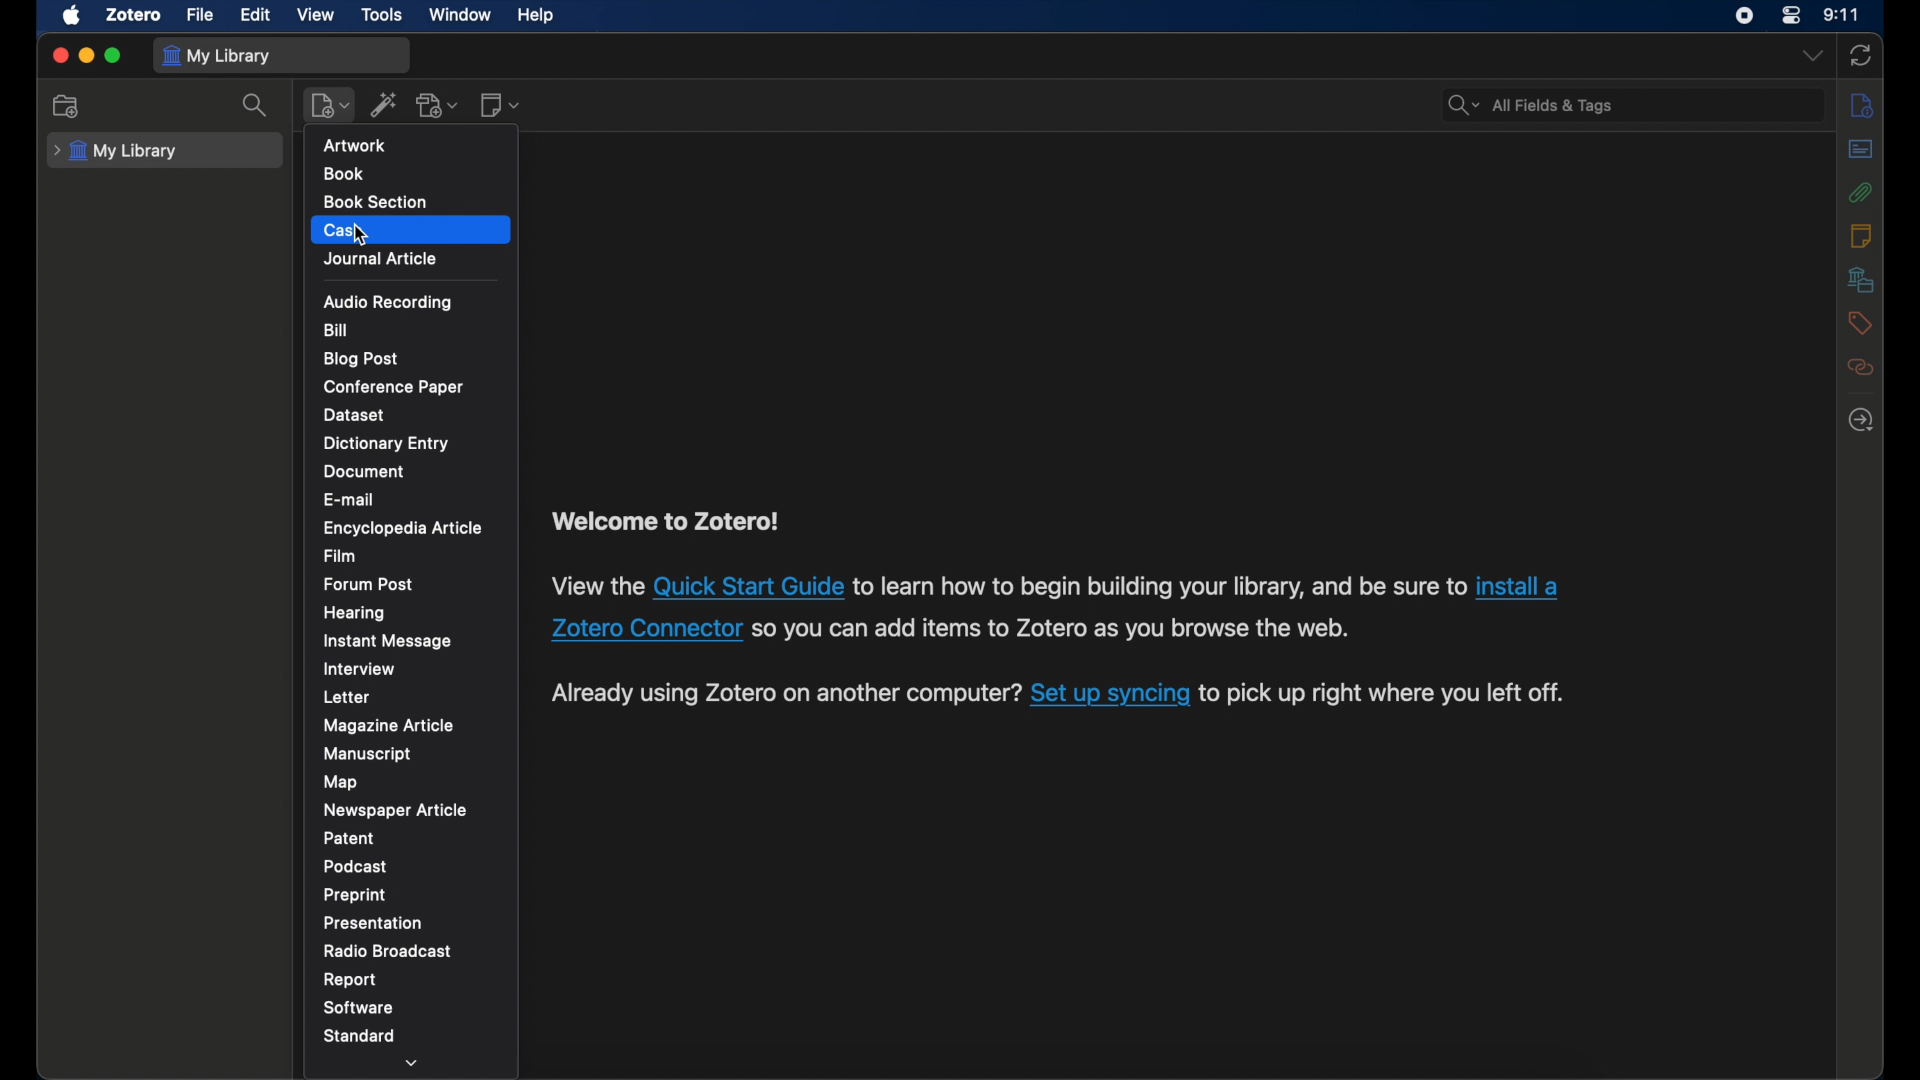 This screenshot has height=1080, width=1920. What do you see at coordinates (347, 698) in the screenshot?
I see `letter` at bounding box center [347, 698].